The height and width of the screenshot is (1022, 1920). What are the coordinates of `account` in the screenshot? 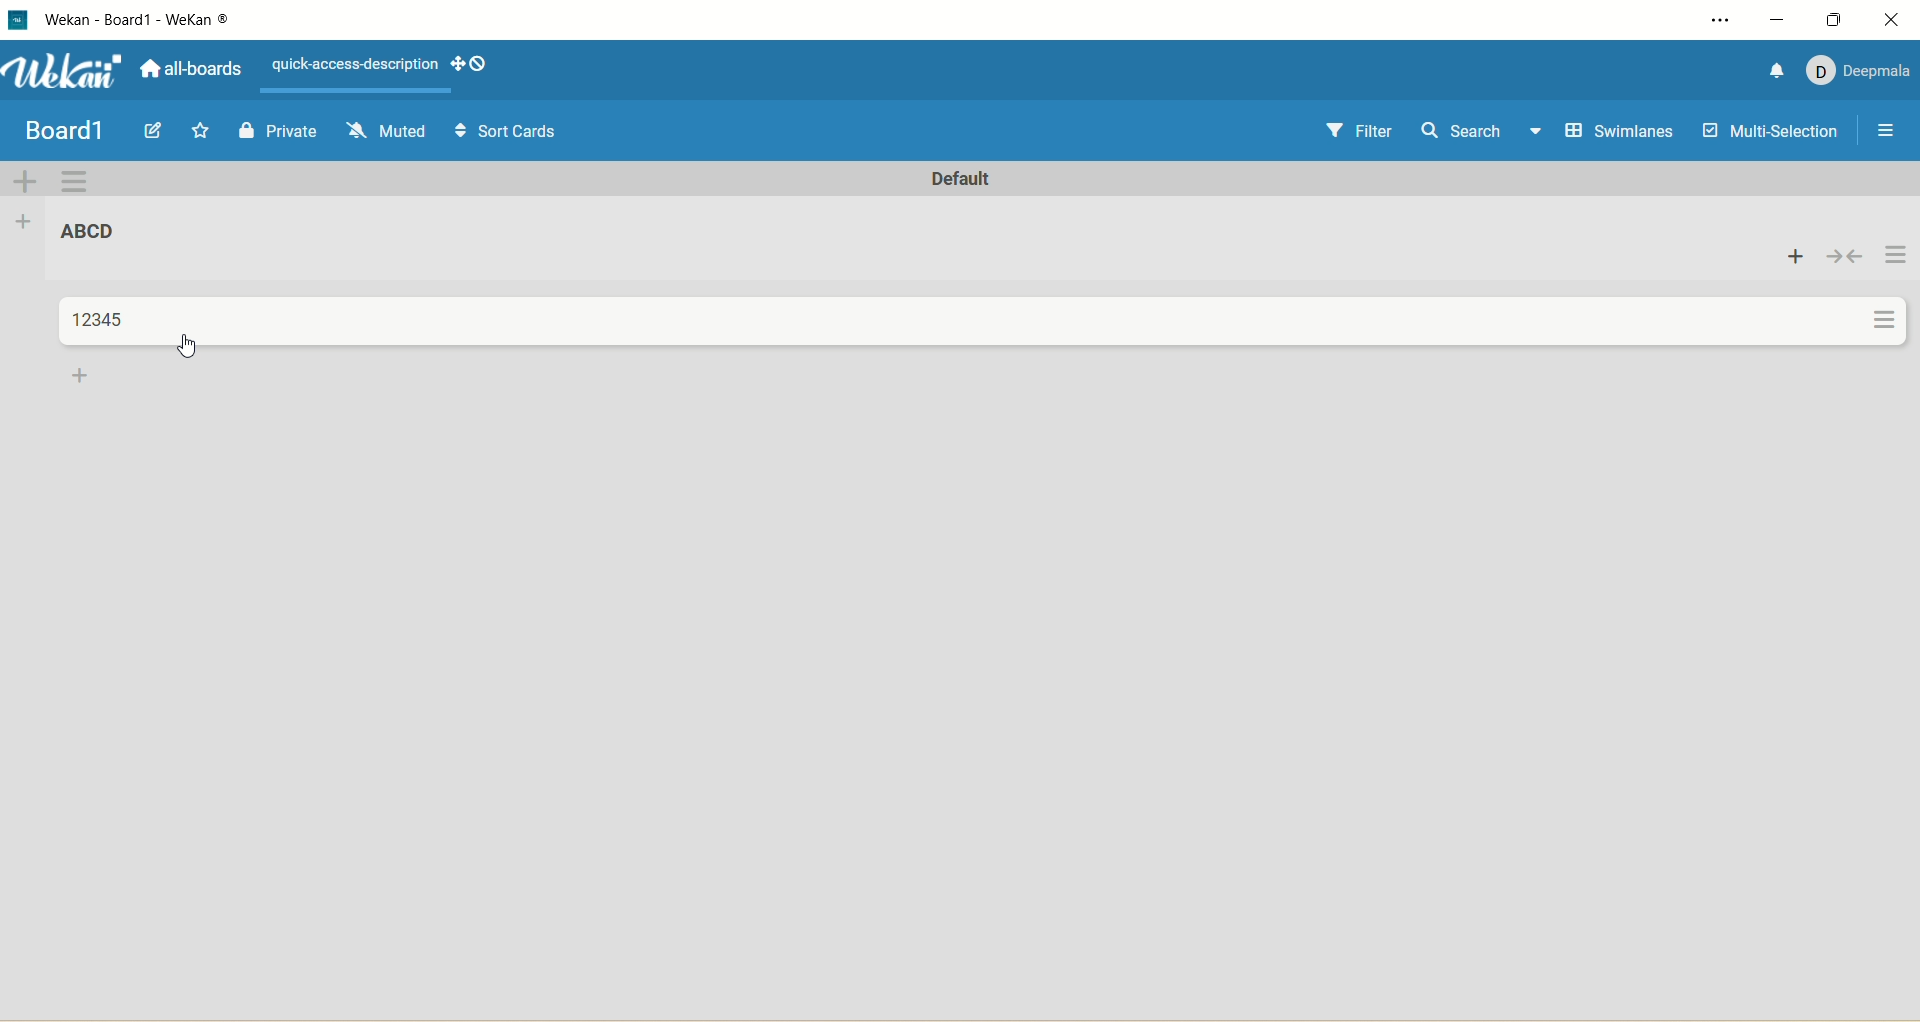 It's located at (1858, 66).